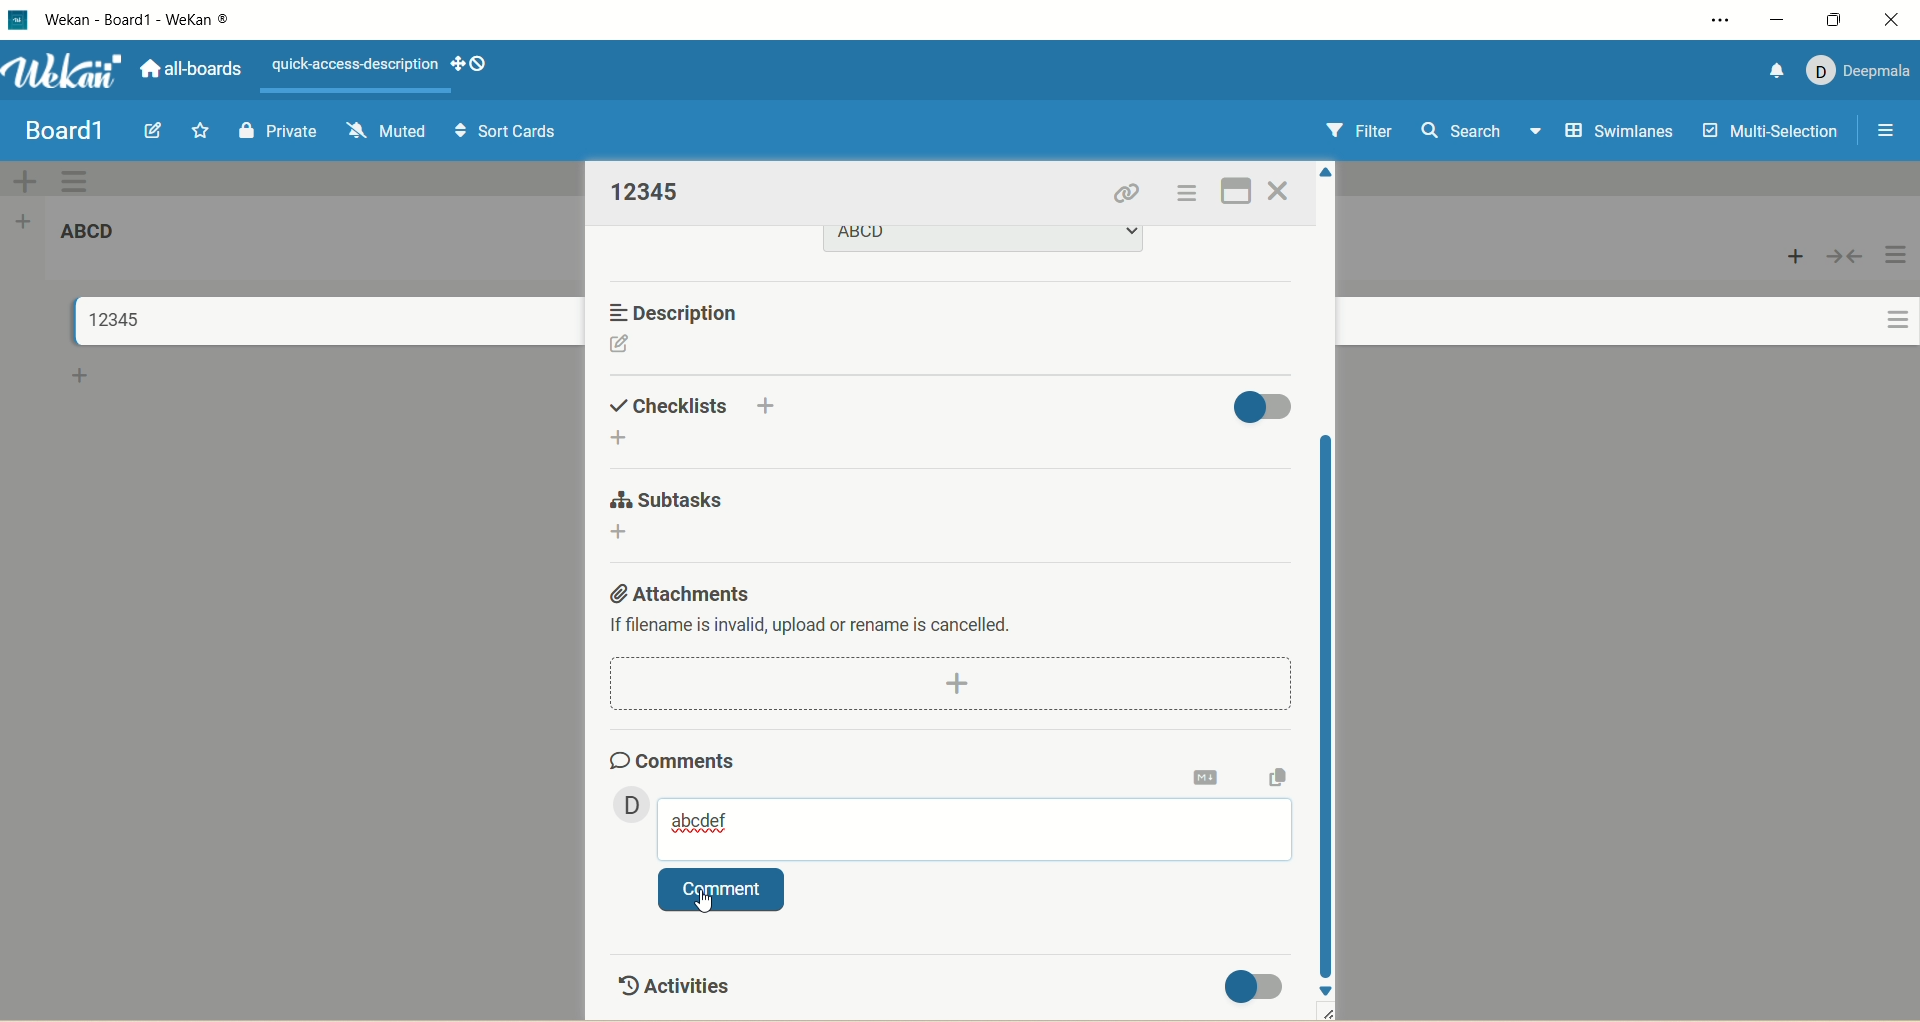  I want to click on multi-selection, so click(1767, 132).